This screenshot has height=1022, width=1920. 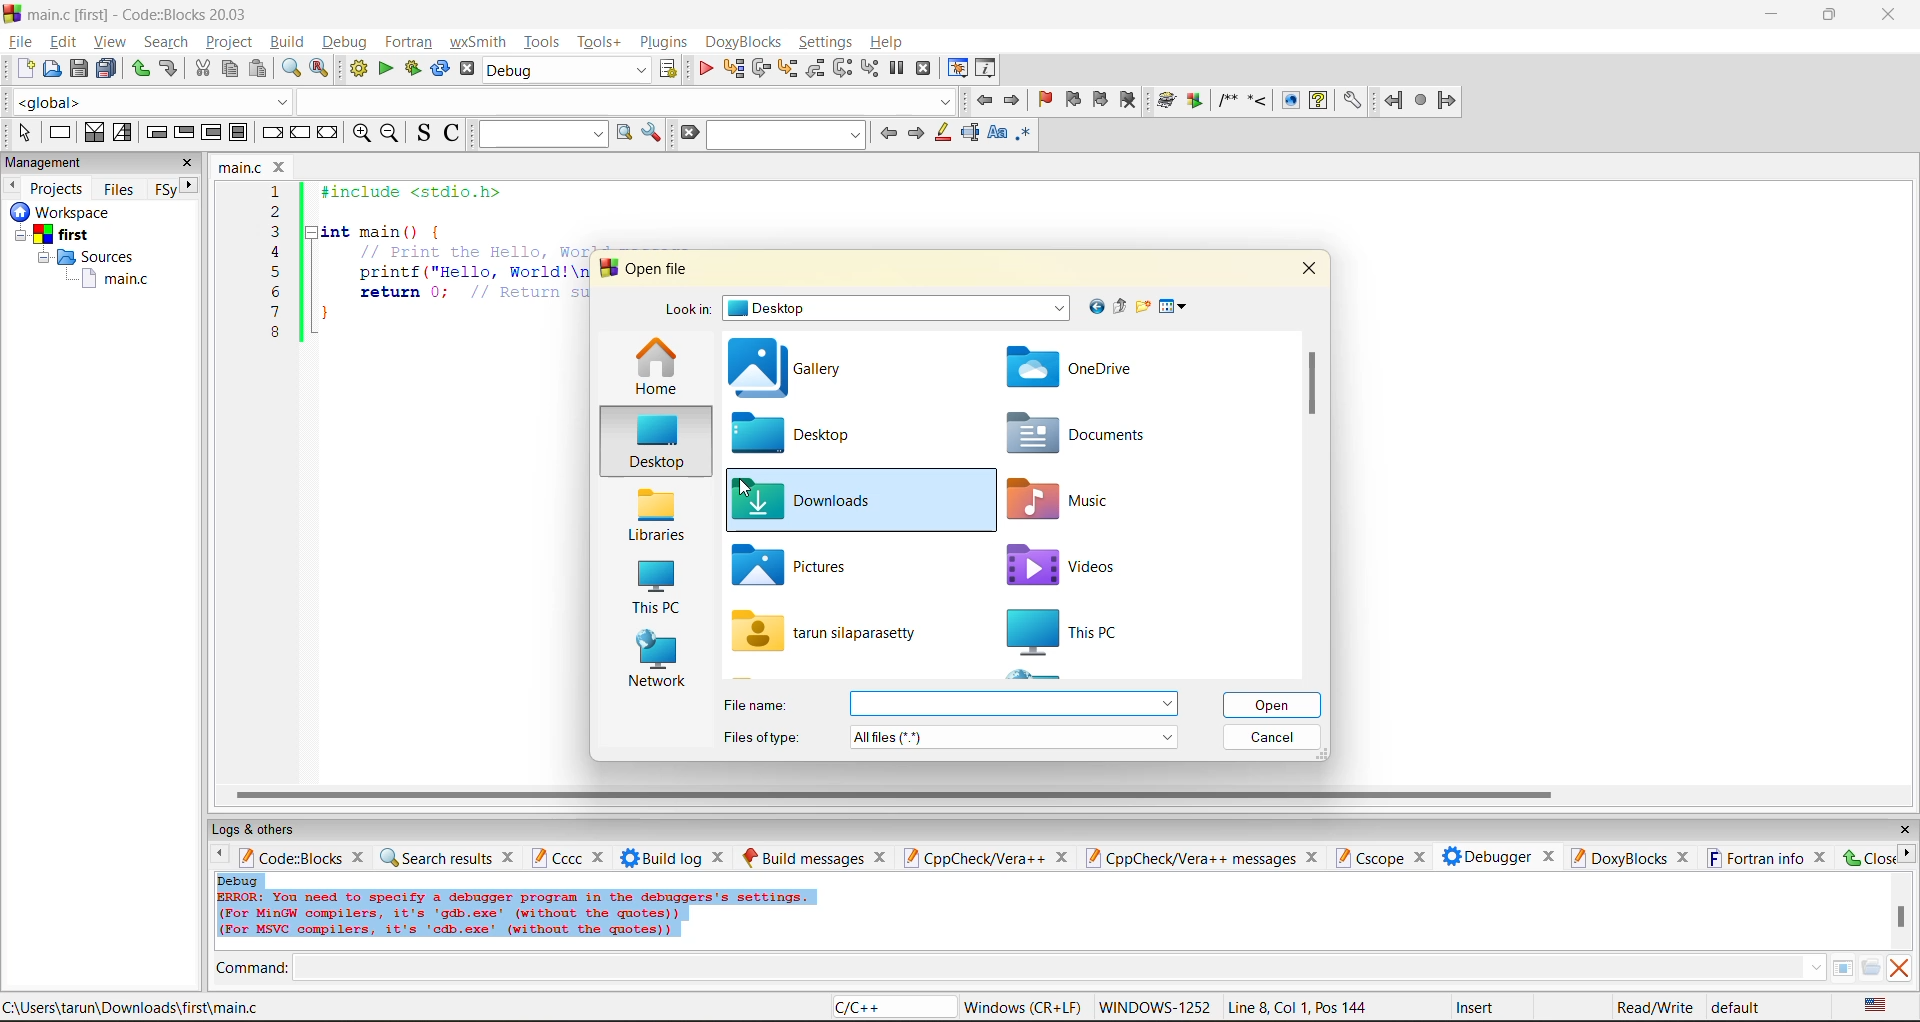 I want to click on debugging windows, so click(x=958, y=70).